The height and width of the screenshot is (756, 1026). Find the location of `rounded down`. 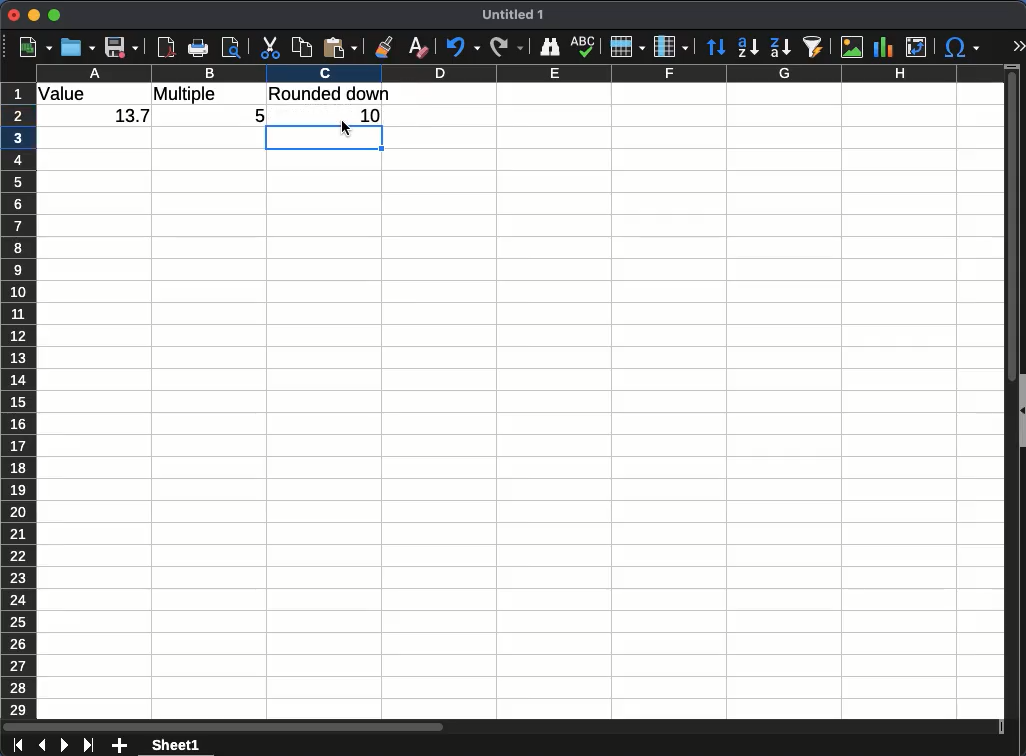

rounded down is located at coordinates (331, 93).